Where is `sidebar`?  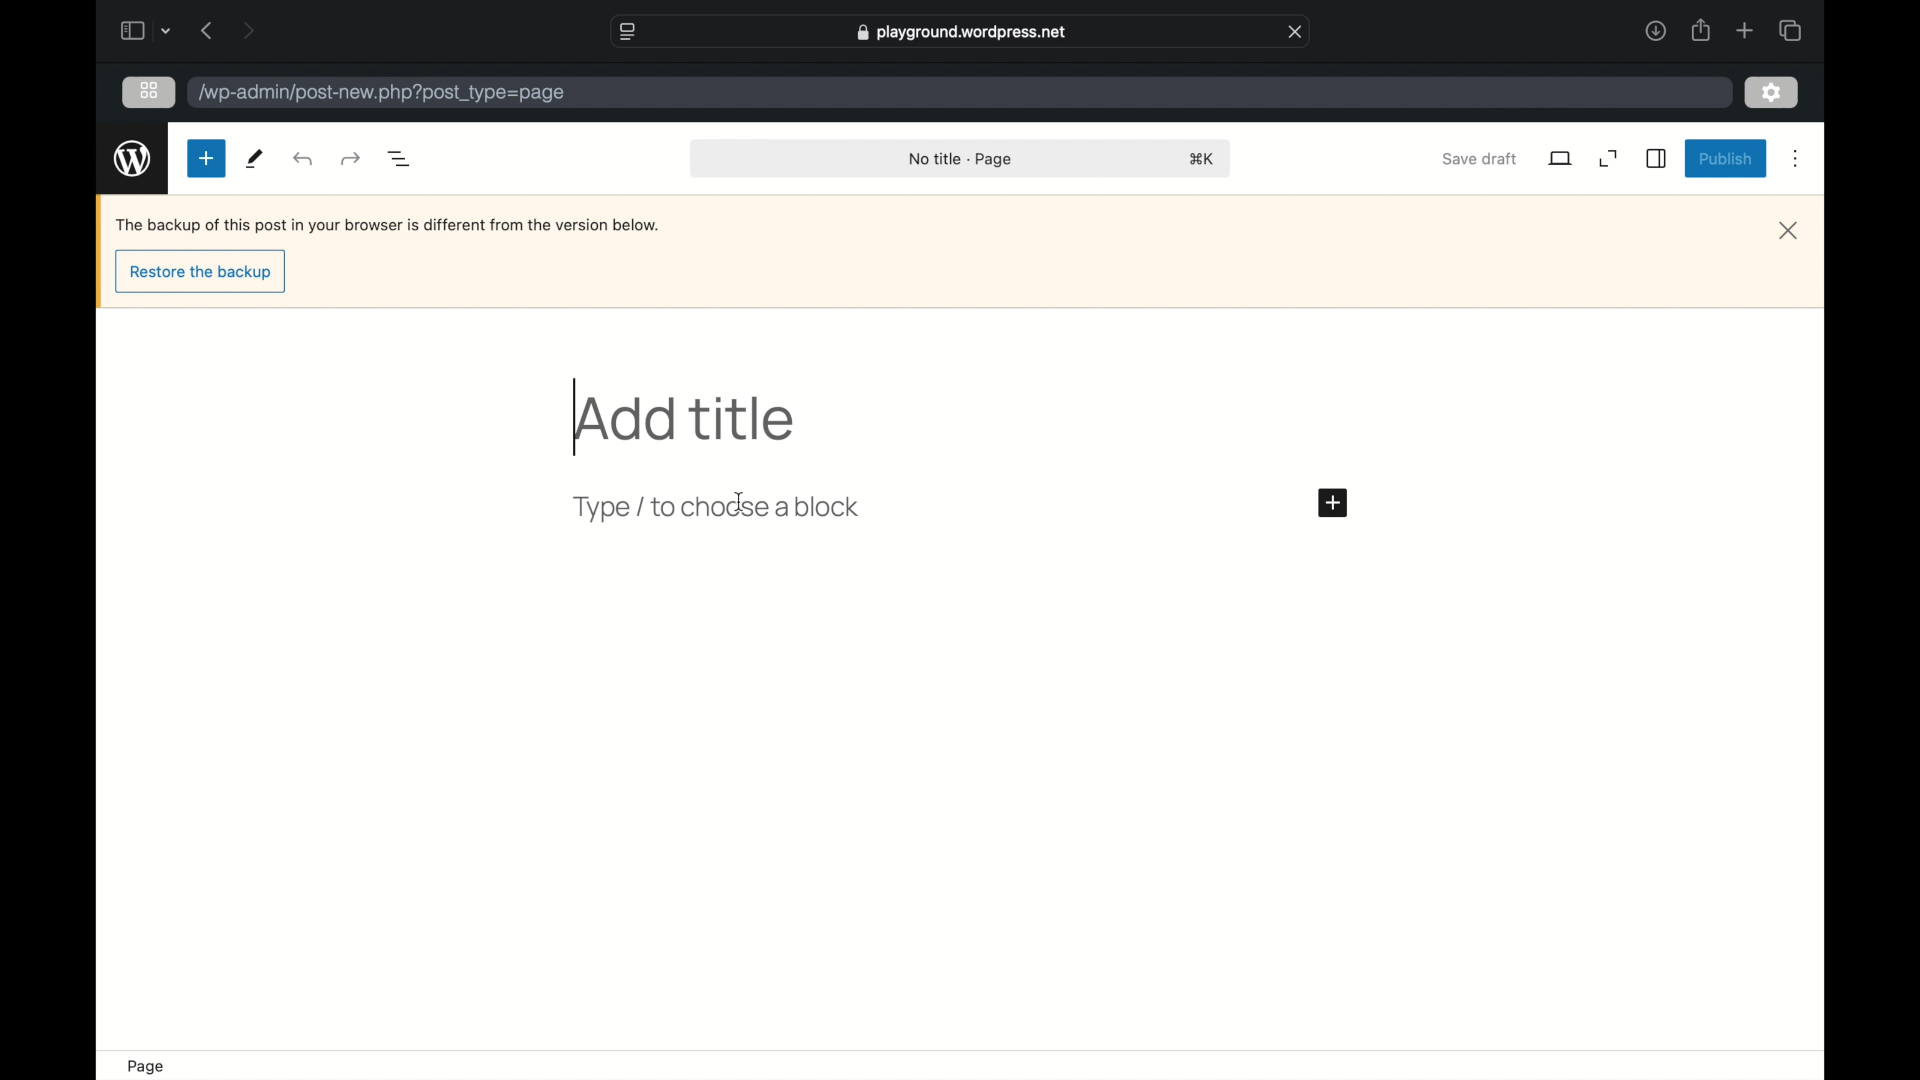
sidebar is located at coordinates (1658, 159).